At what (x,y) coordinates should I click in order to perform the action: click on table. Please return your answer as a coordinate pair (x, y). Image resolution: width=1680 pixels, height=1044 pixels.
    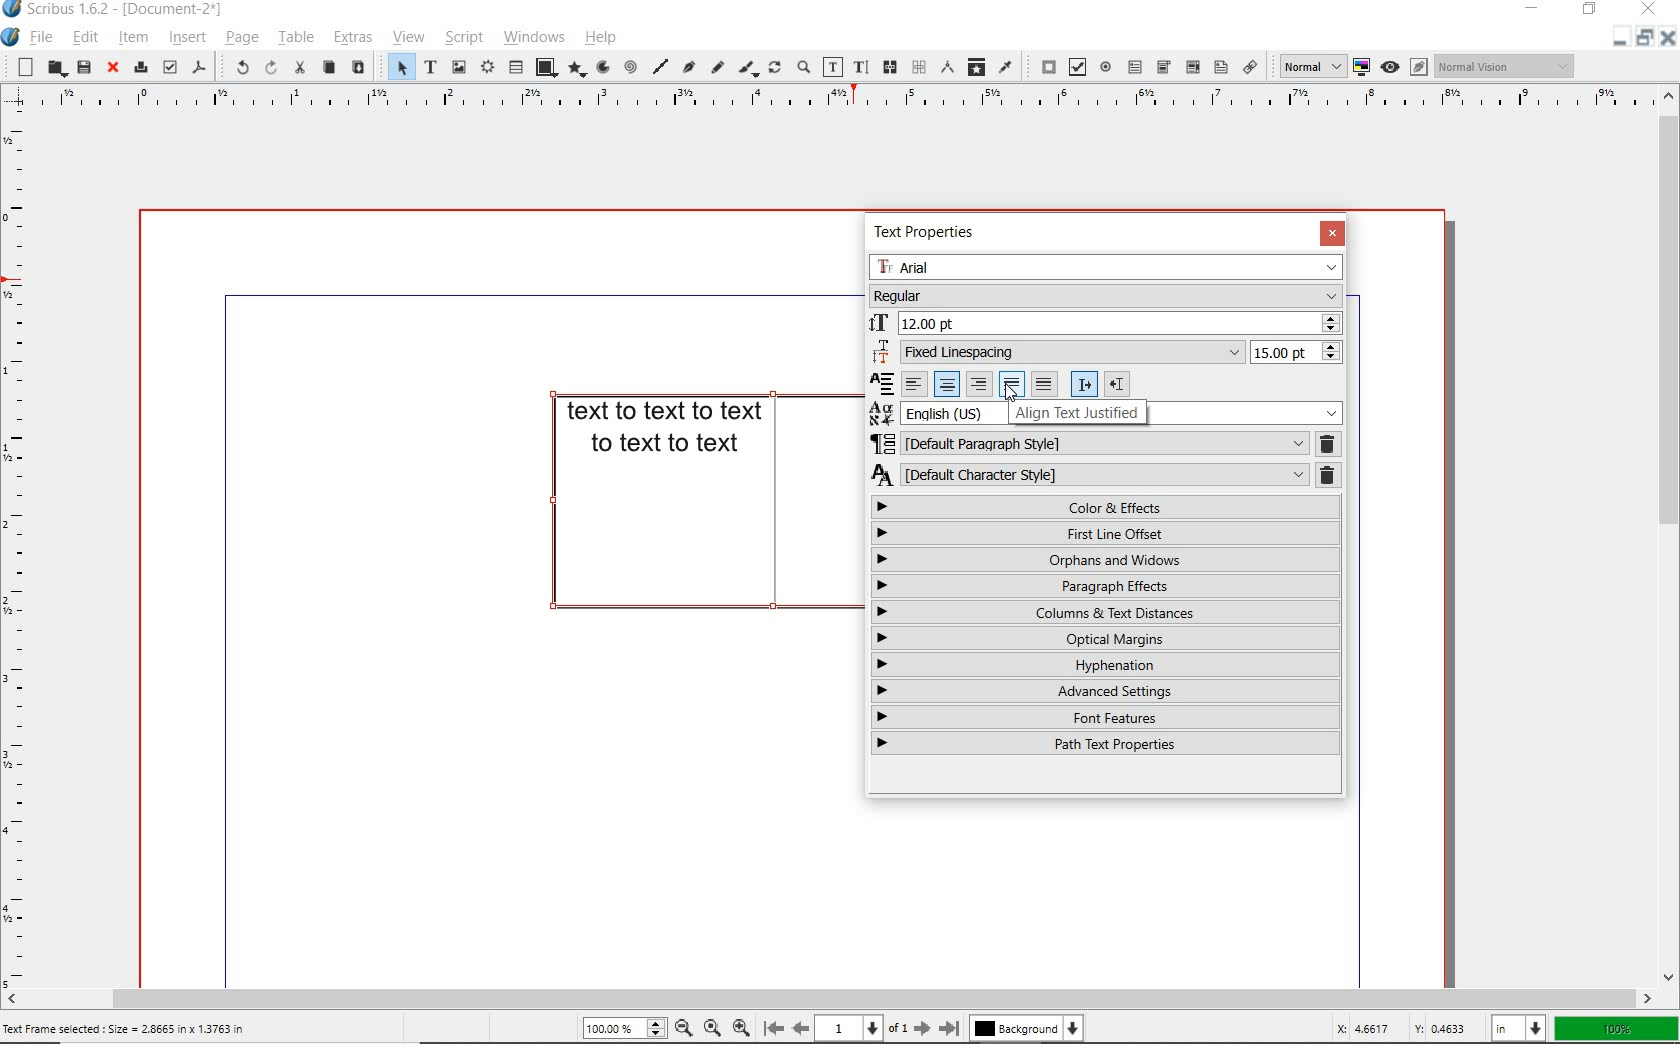
    Looking at the image, I should click on (516, 66).